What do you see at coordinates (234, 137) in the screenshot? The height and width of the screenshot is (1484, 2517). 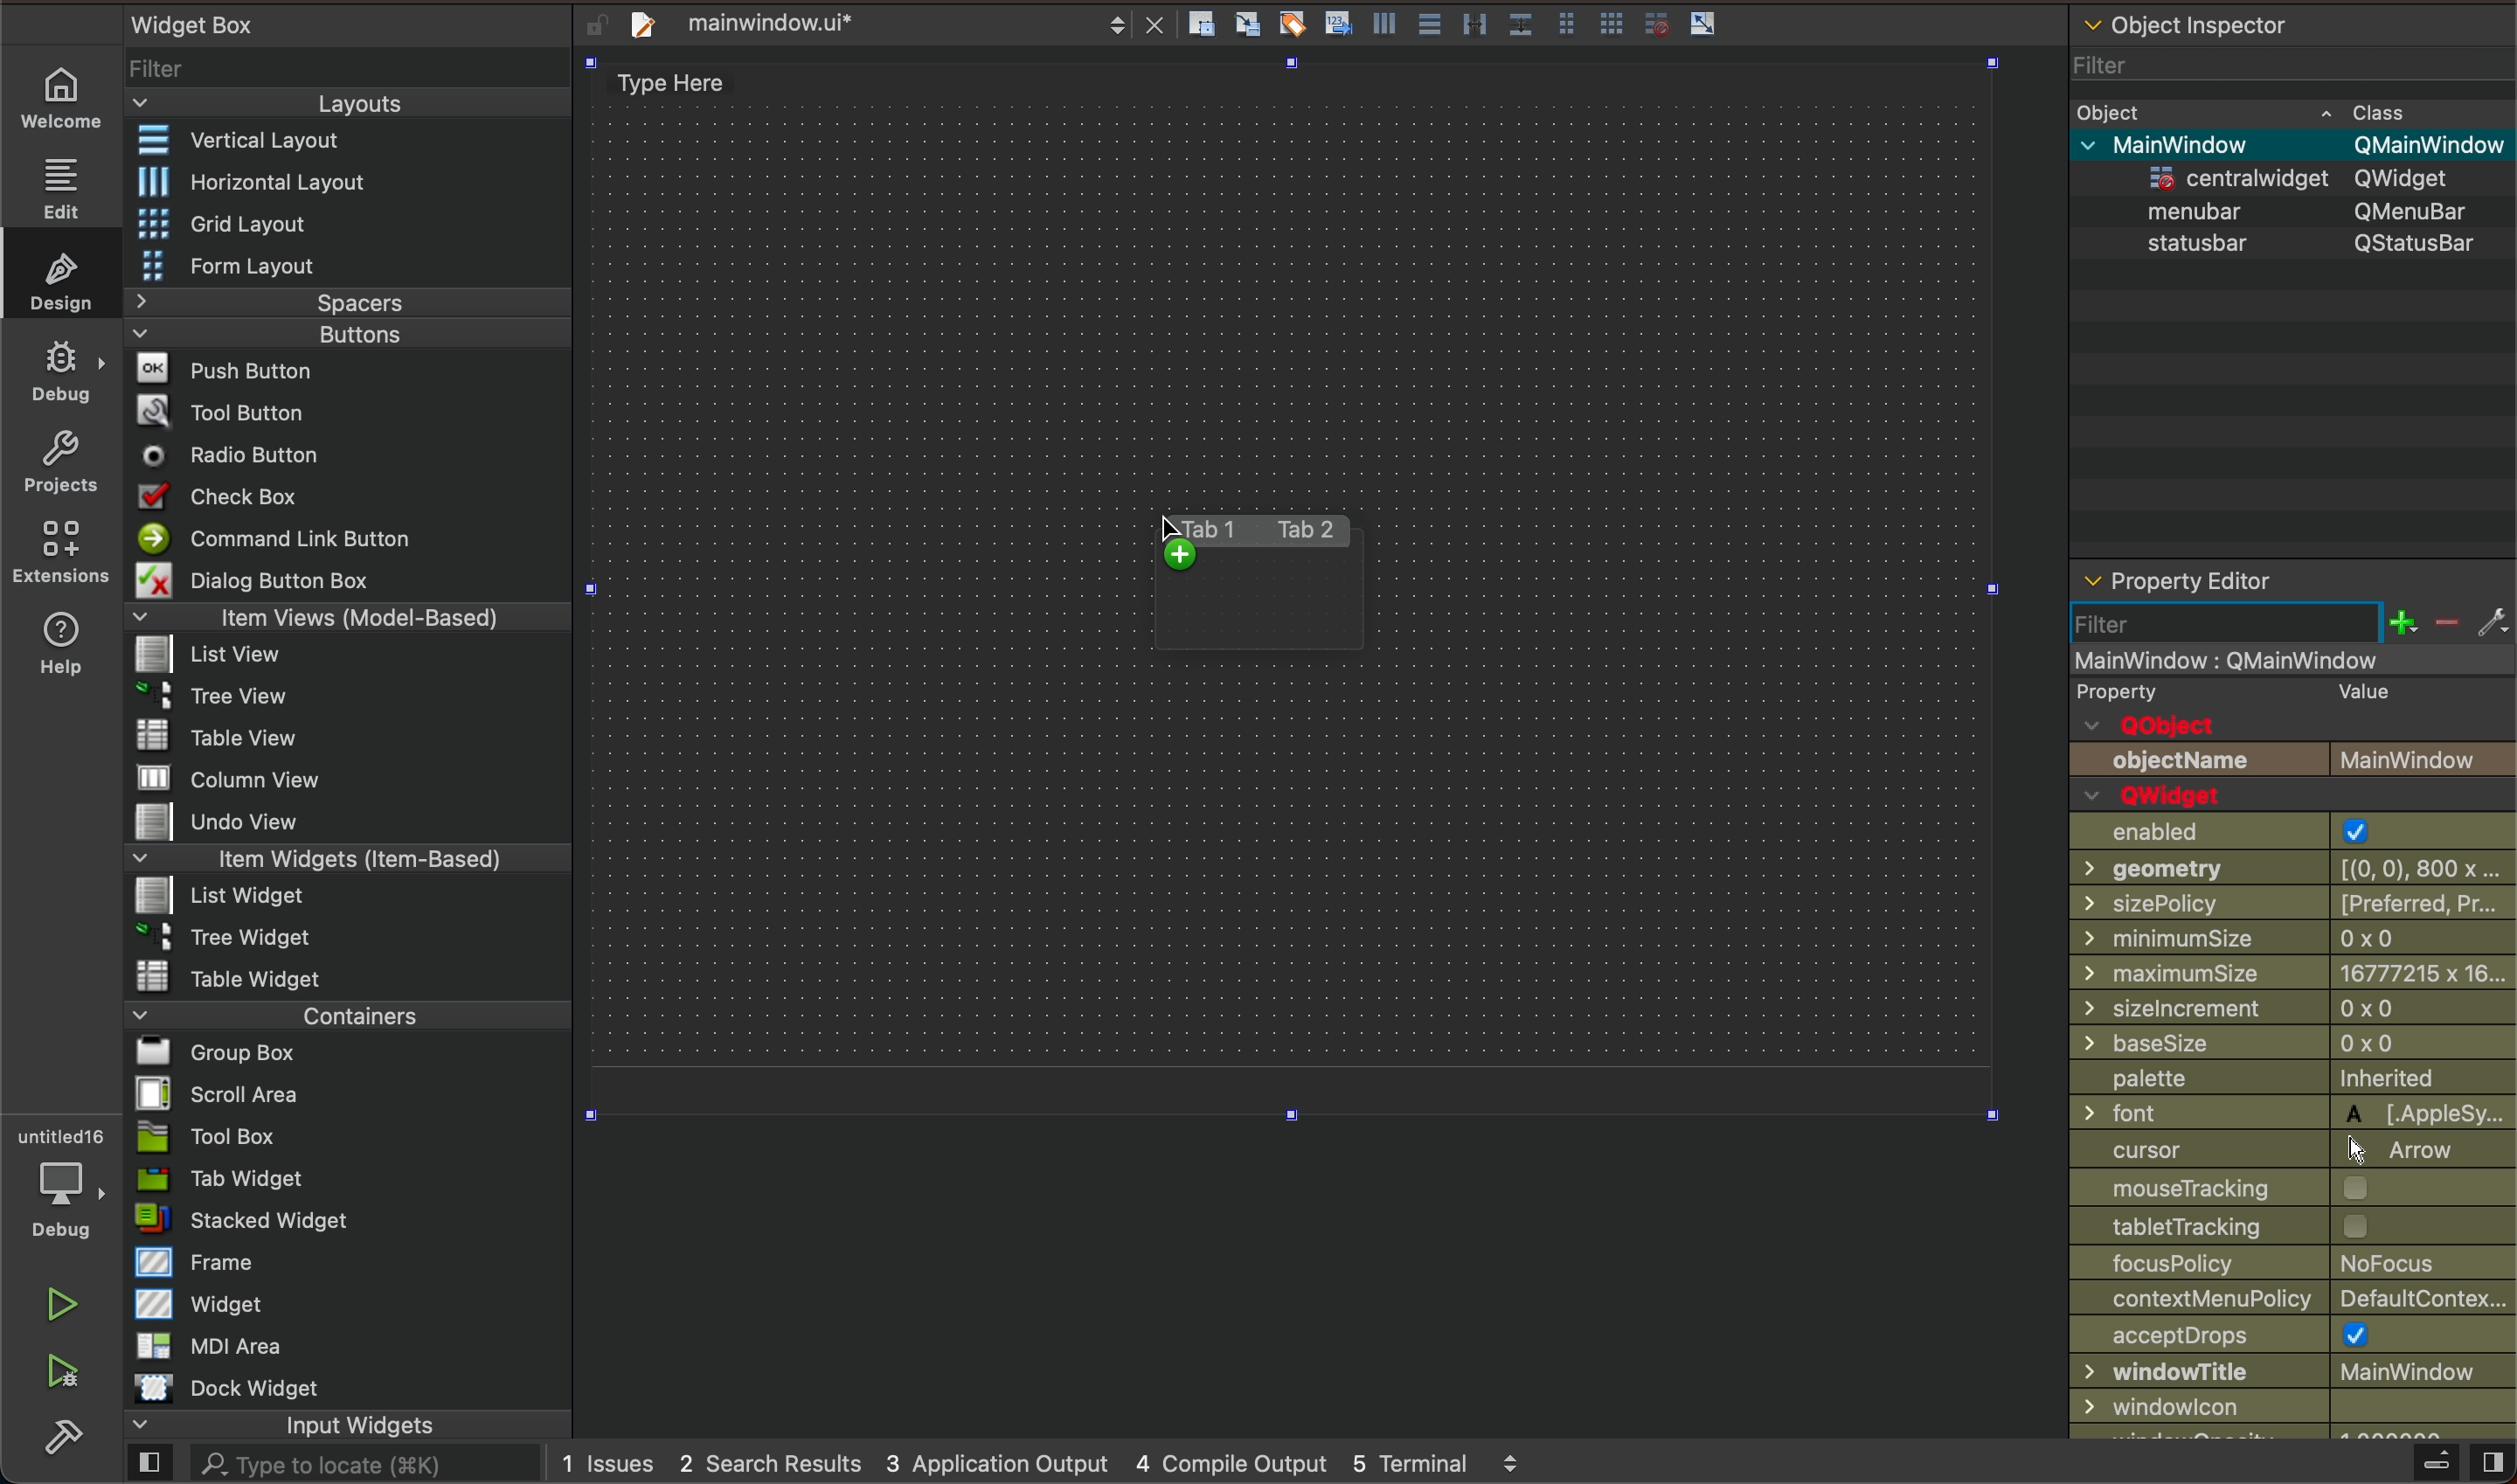 I see `Vertical Layout` at bounding box center [234, 137].